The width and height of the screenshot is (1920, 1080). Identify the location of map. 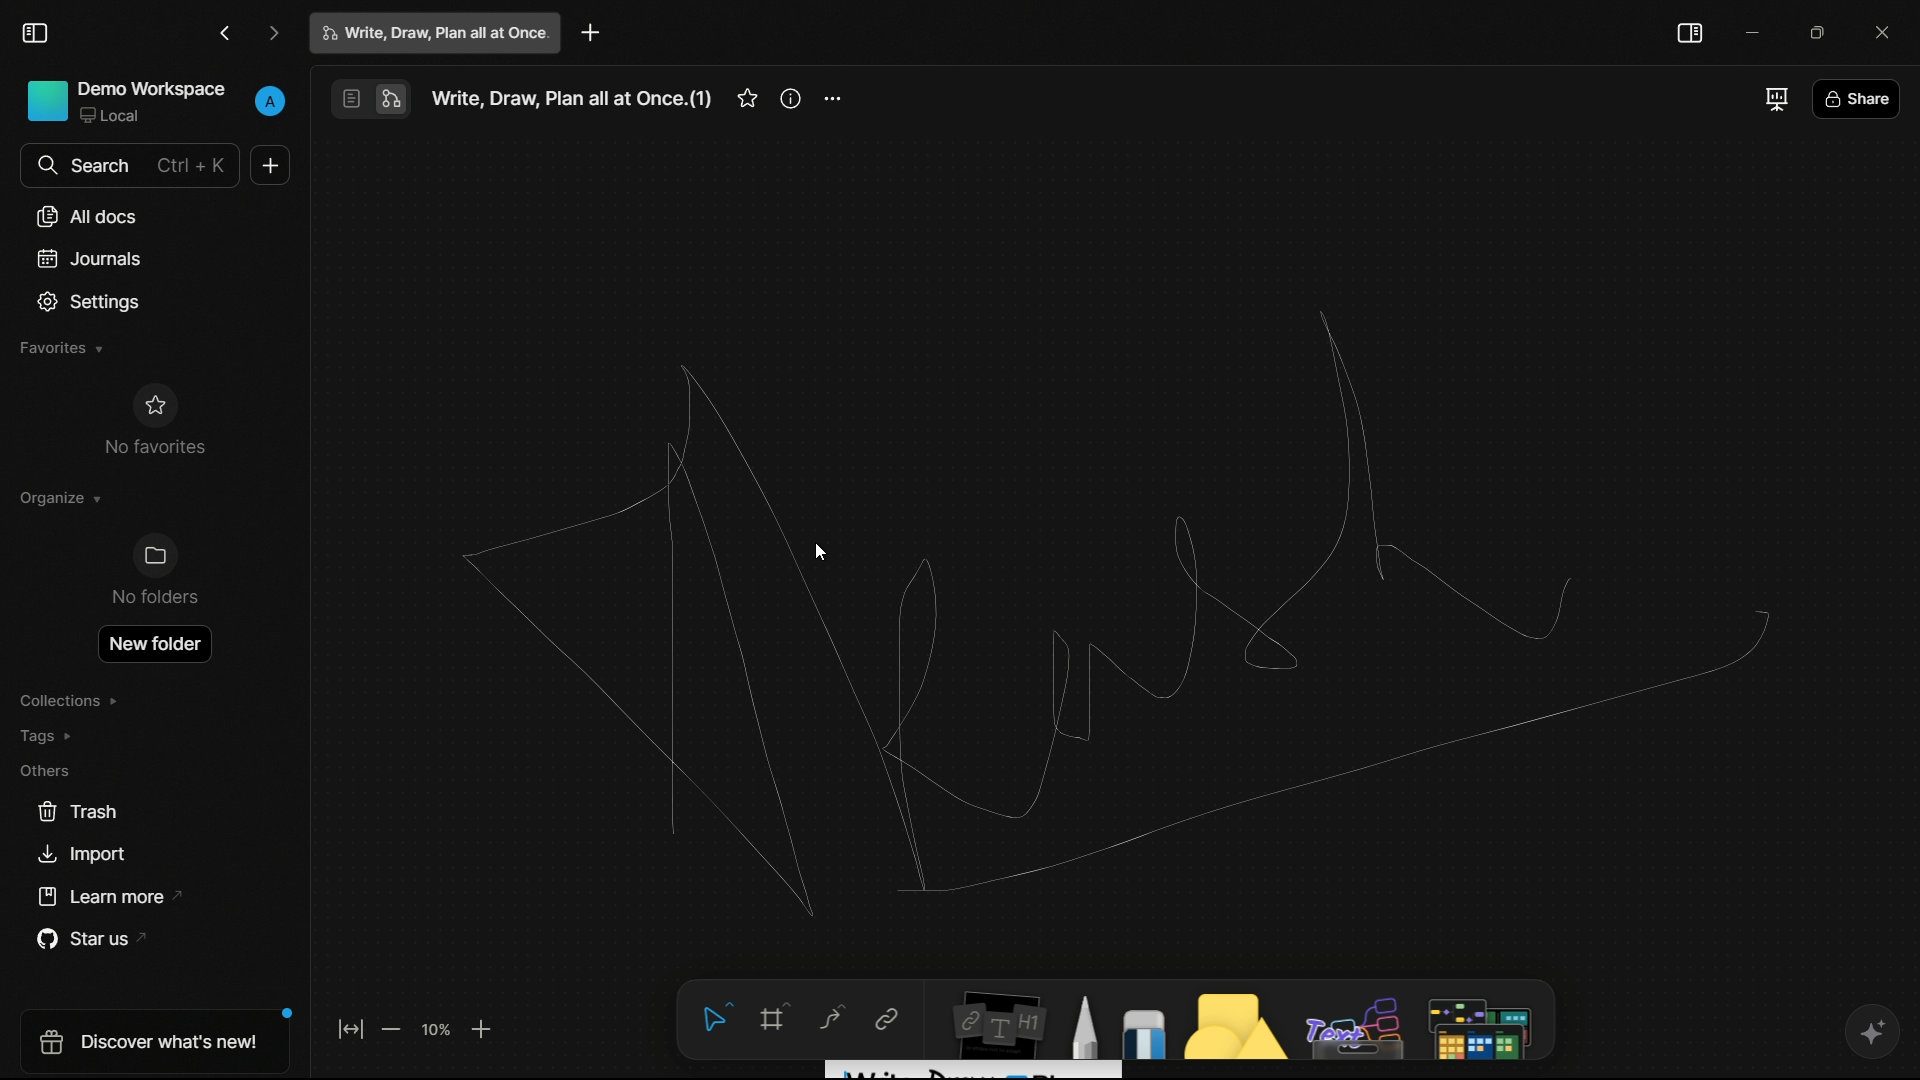
(1481, 1024).